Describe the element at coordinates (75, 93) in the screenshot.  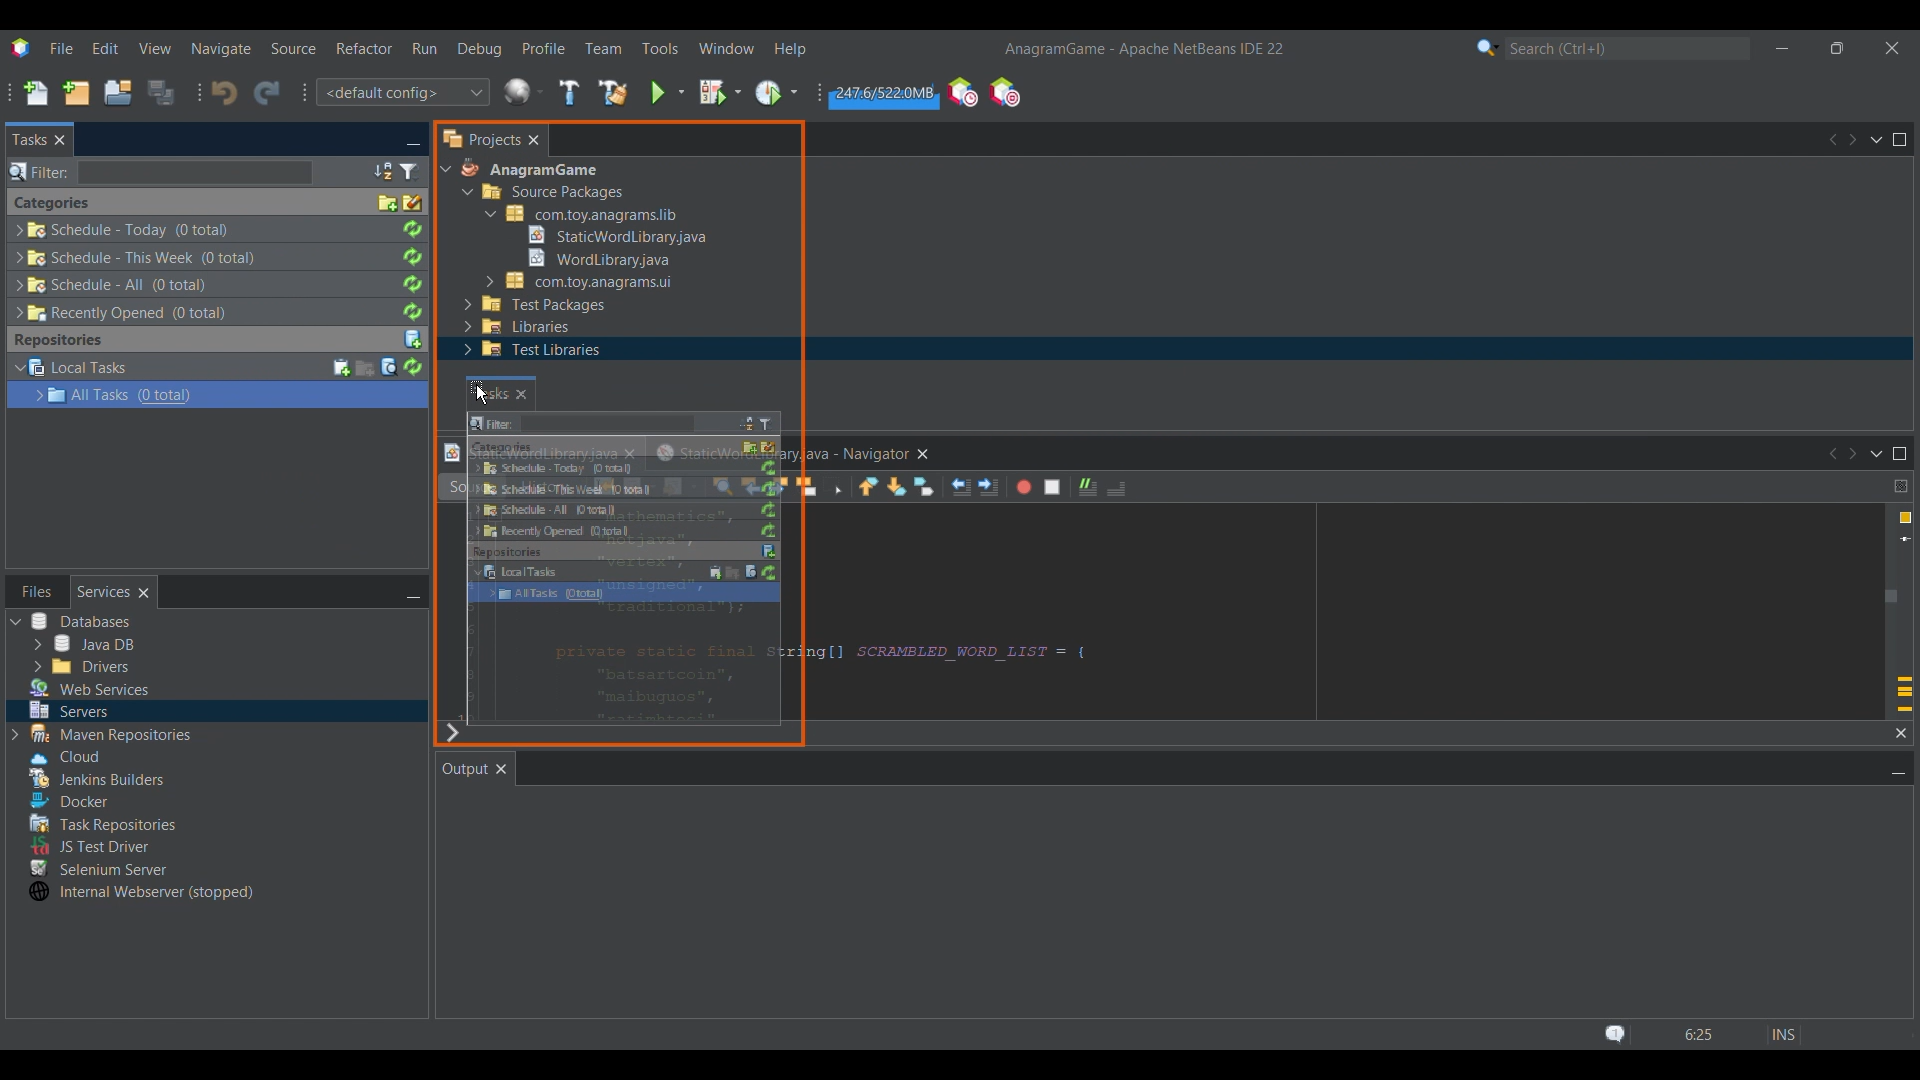
I see `New project` at that location.